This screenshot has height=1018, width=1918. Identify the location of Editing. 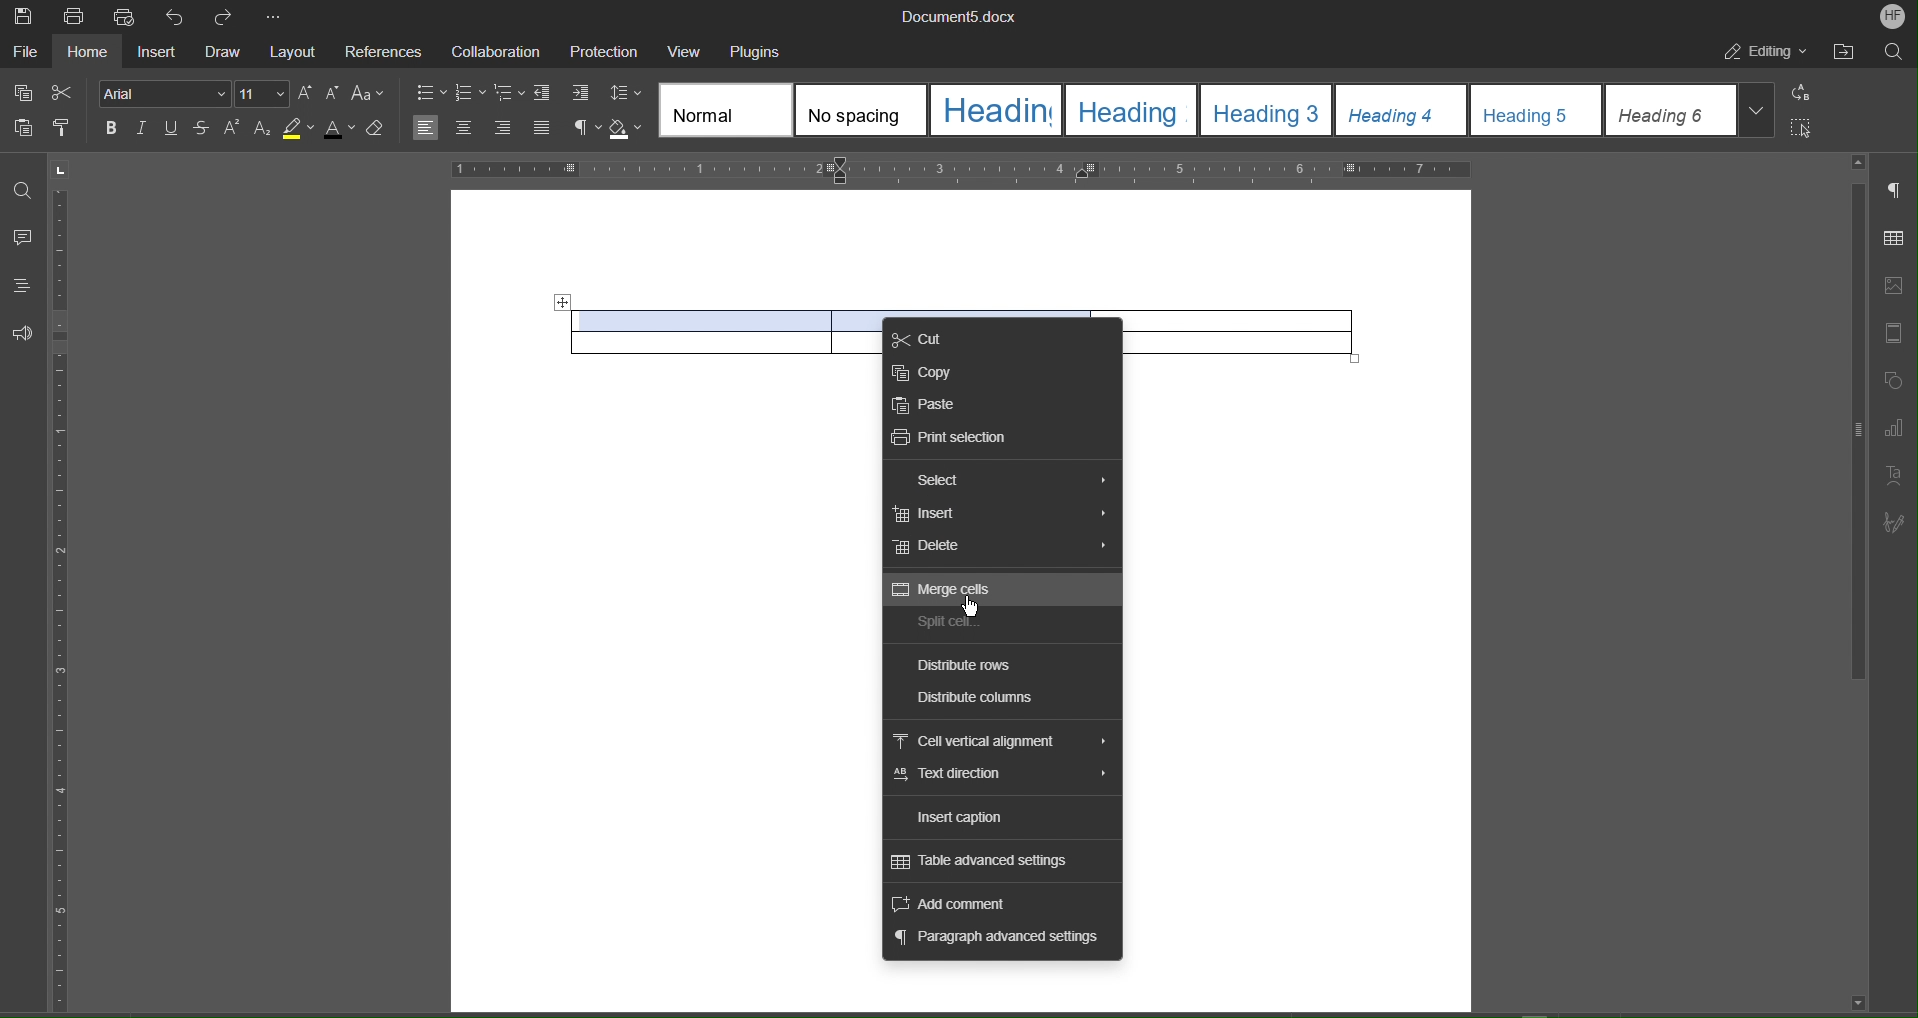
(1767, 54).